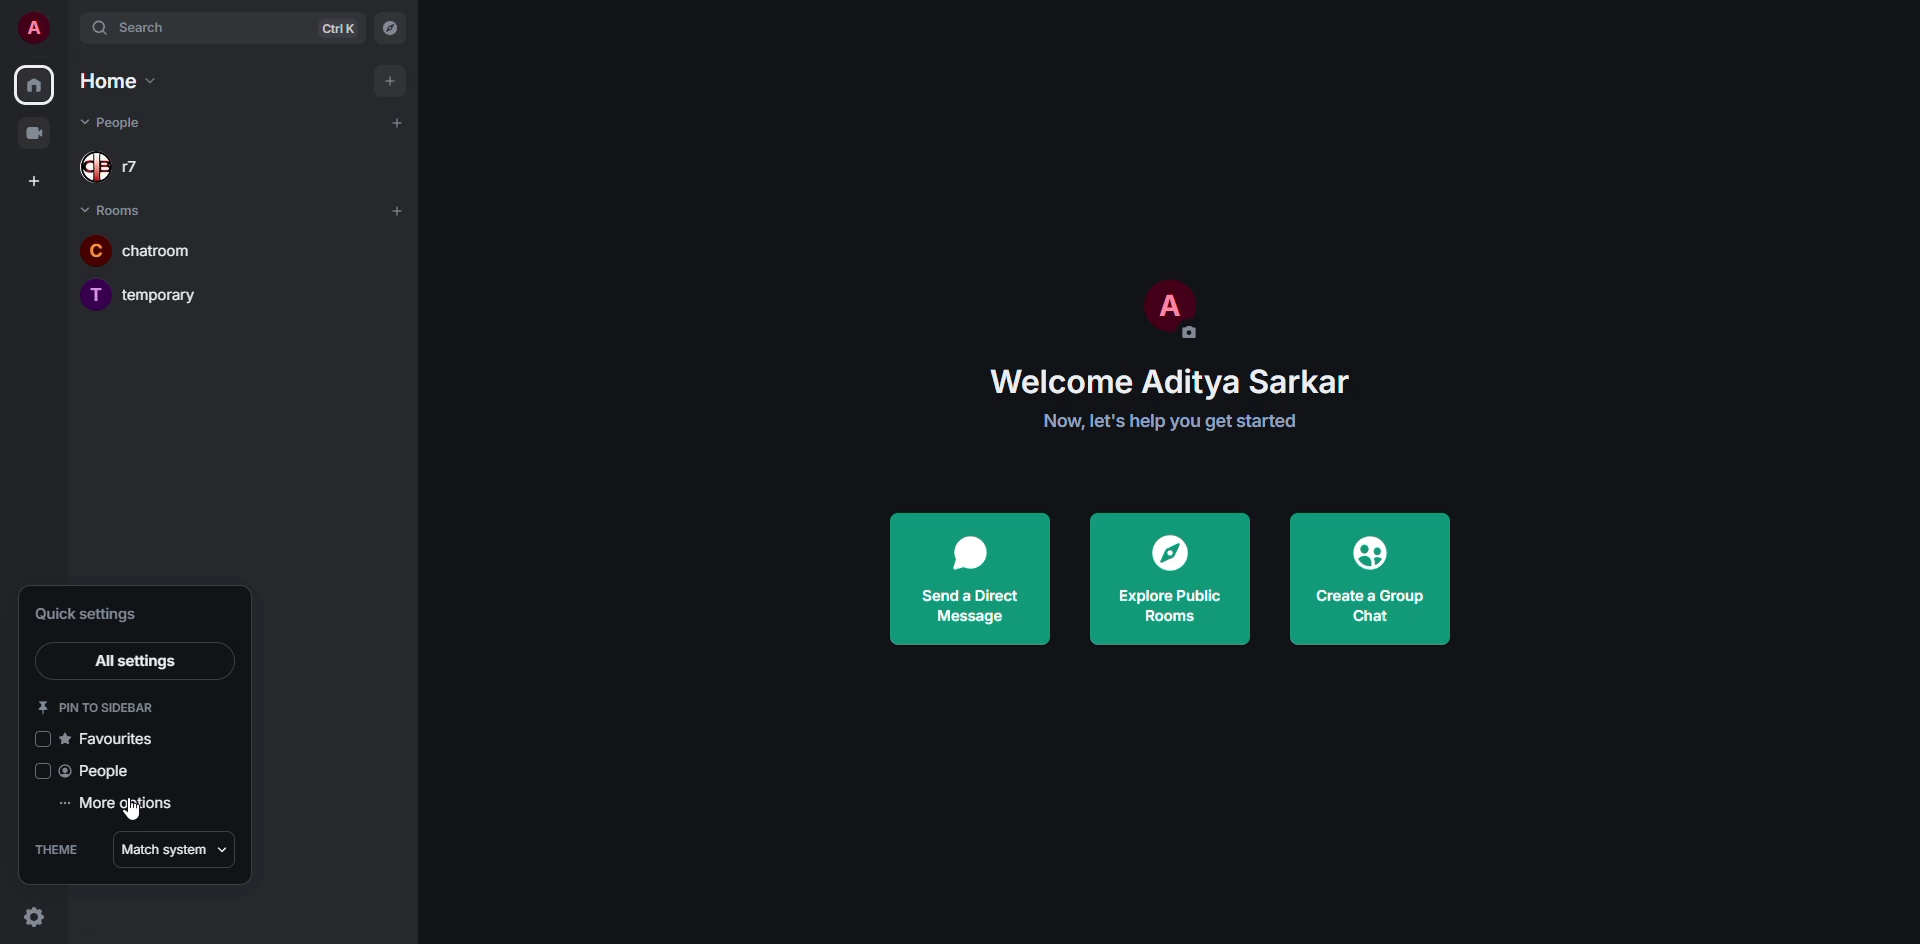 Image resolution: width=1920 pixels, height=944 pixels. I want to click on add, so click(388, 78).